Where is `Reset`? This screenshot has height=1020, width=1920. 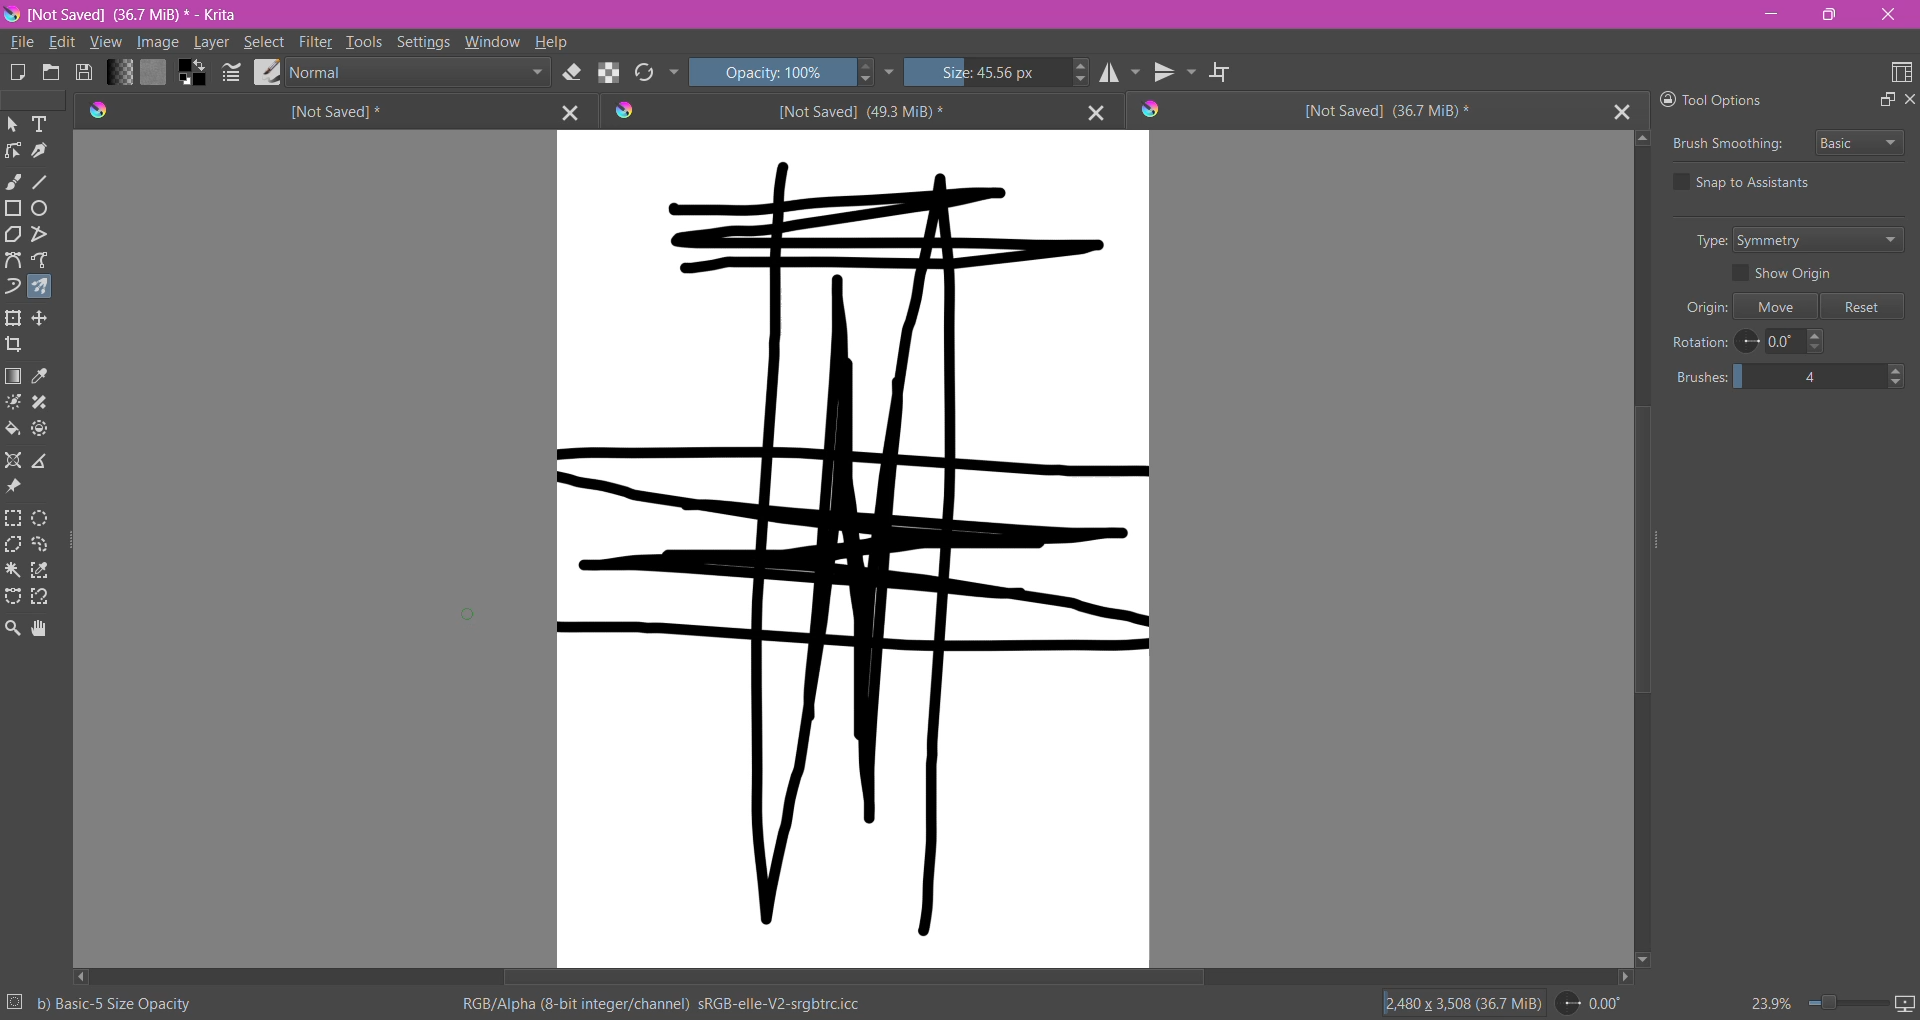
Reset is located at coordinates (1862, 307).